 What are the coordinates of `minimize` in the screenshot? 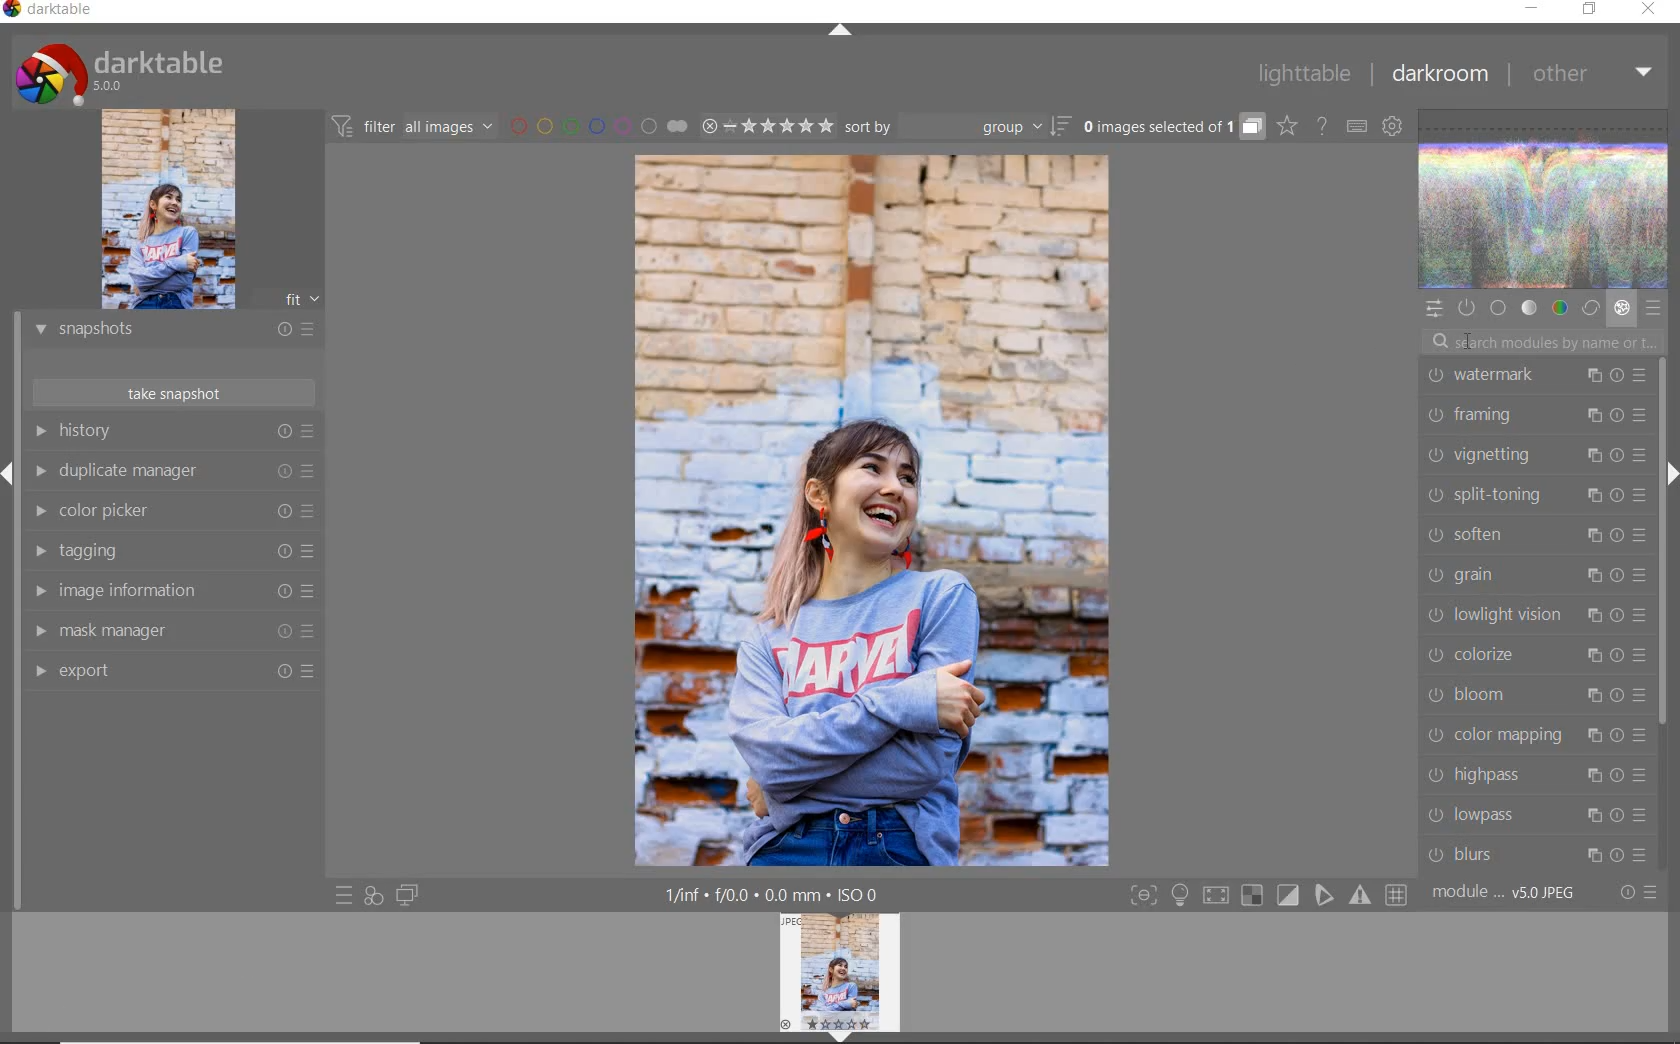 It's located at (1533, 10).